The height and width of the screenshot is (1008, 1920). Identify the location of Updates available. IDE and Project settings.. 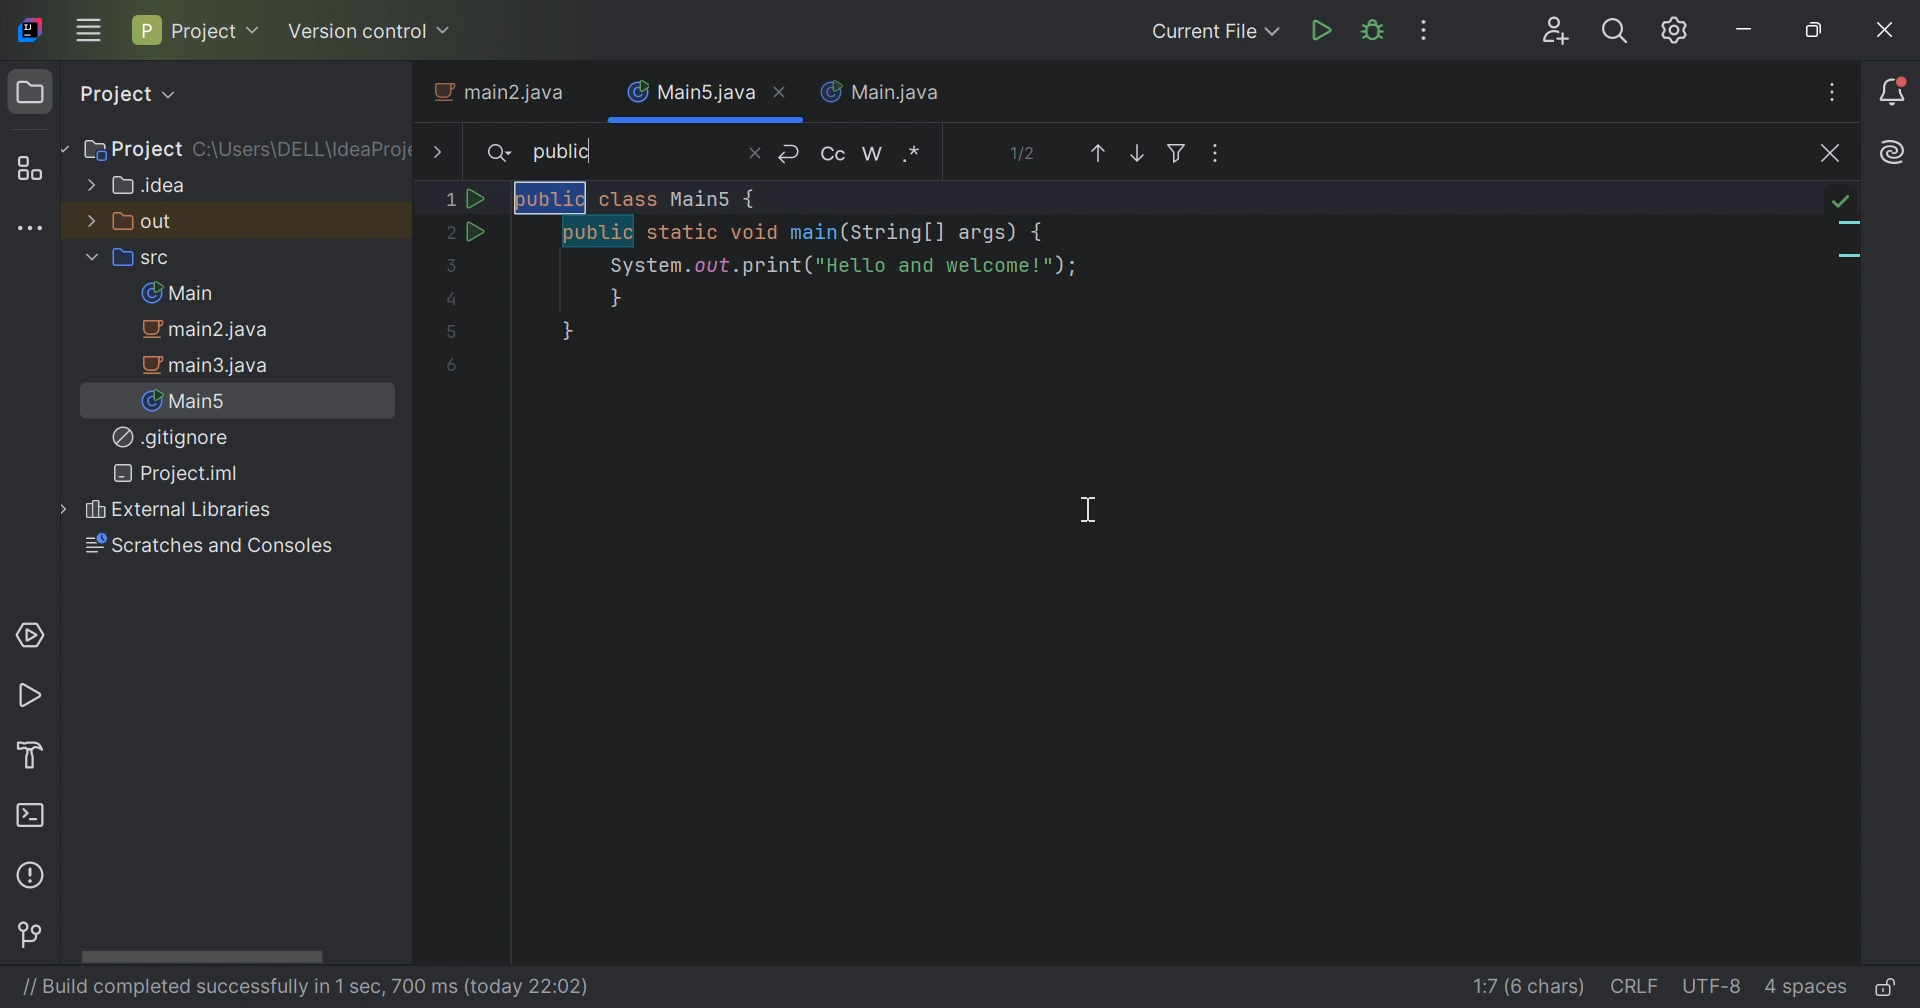
(1675, 32).